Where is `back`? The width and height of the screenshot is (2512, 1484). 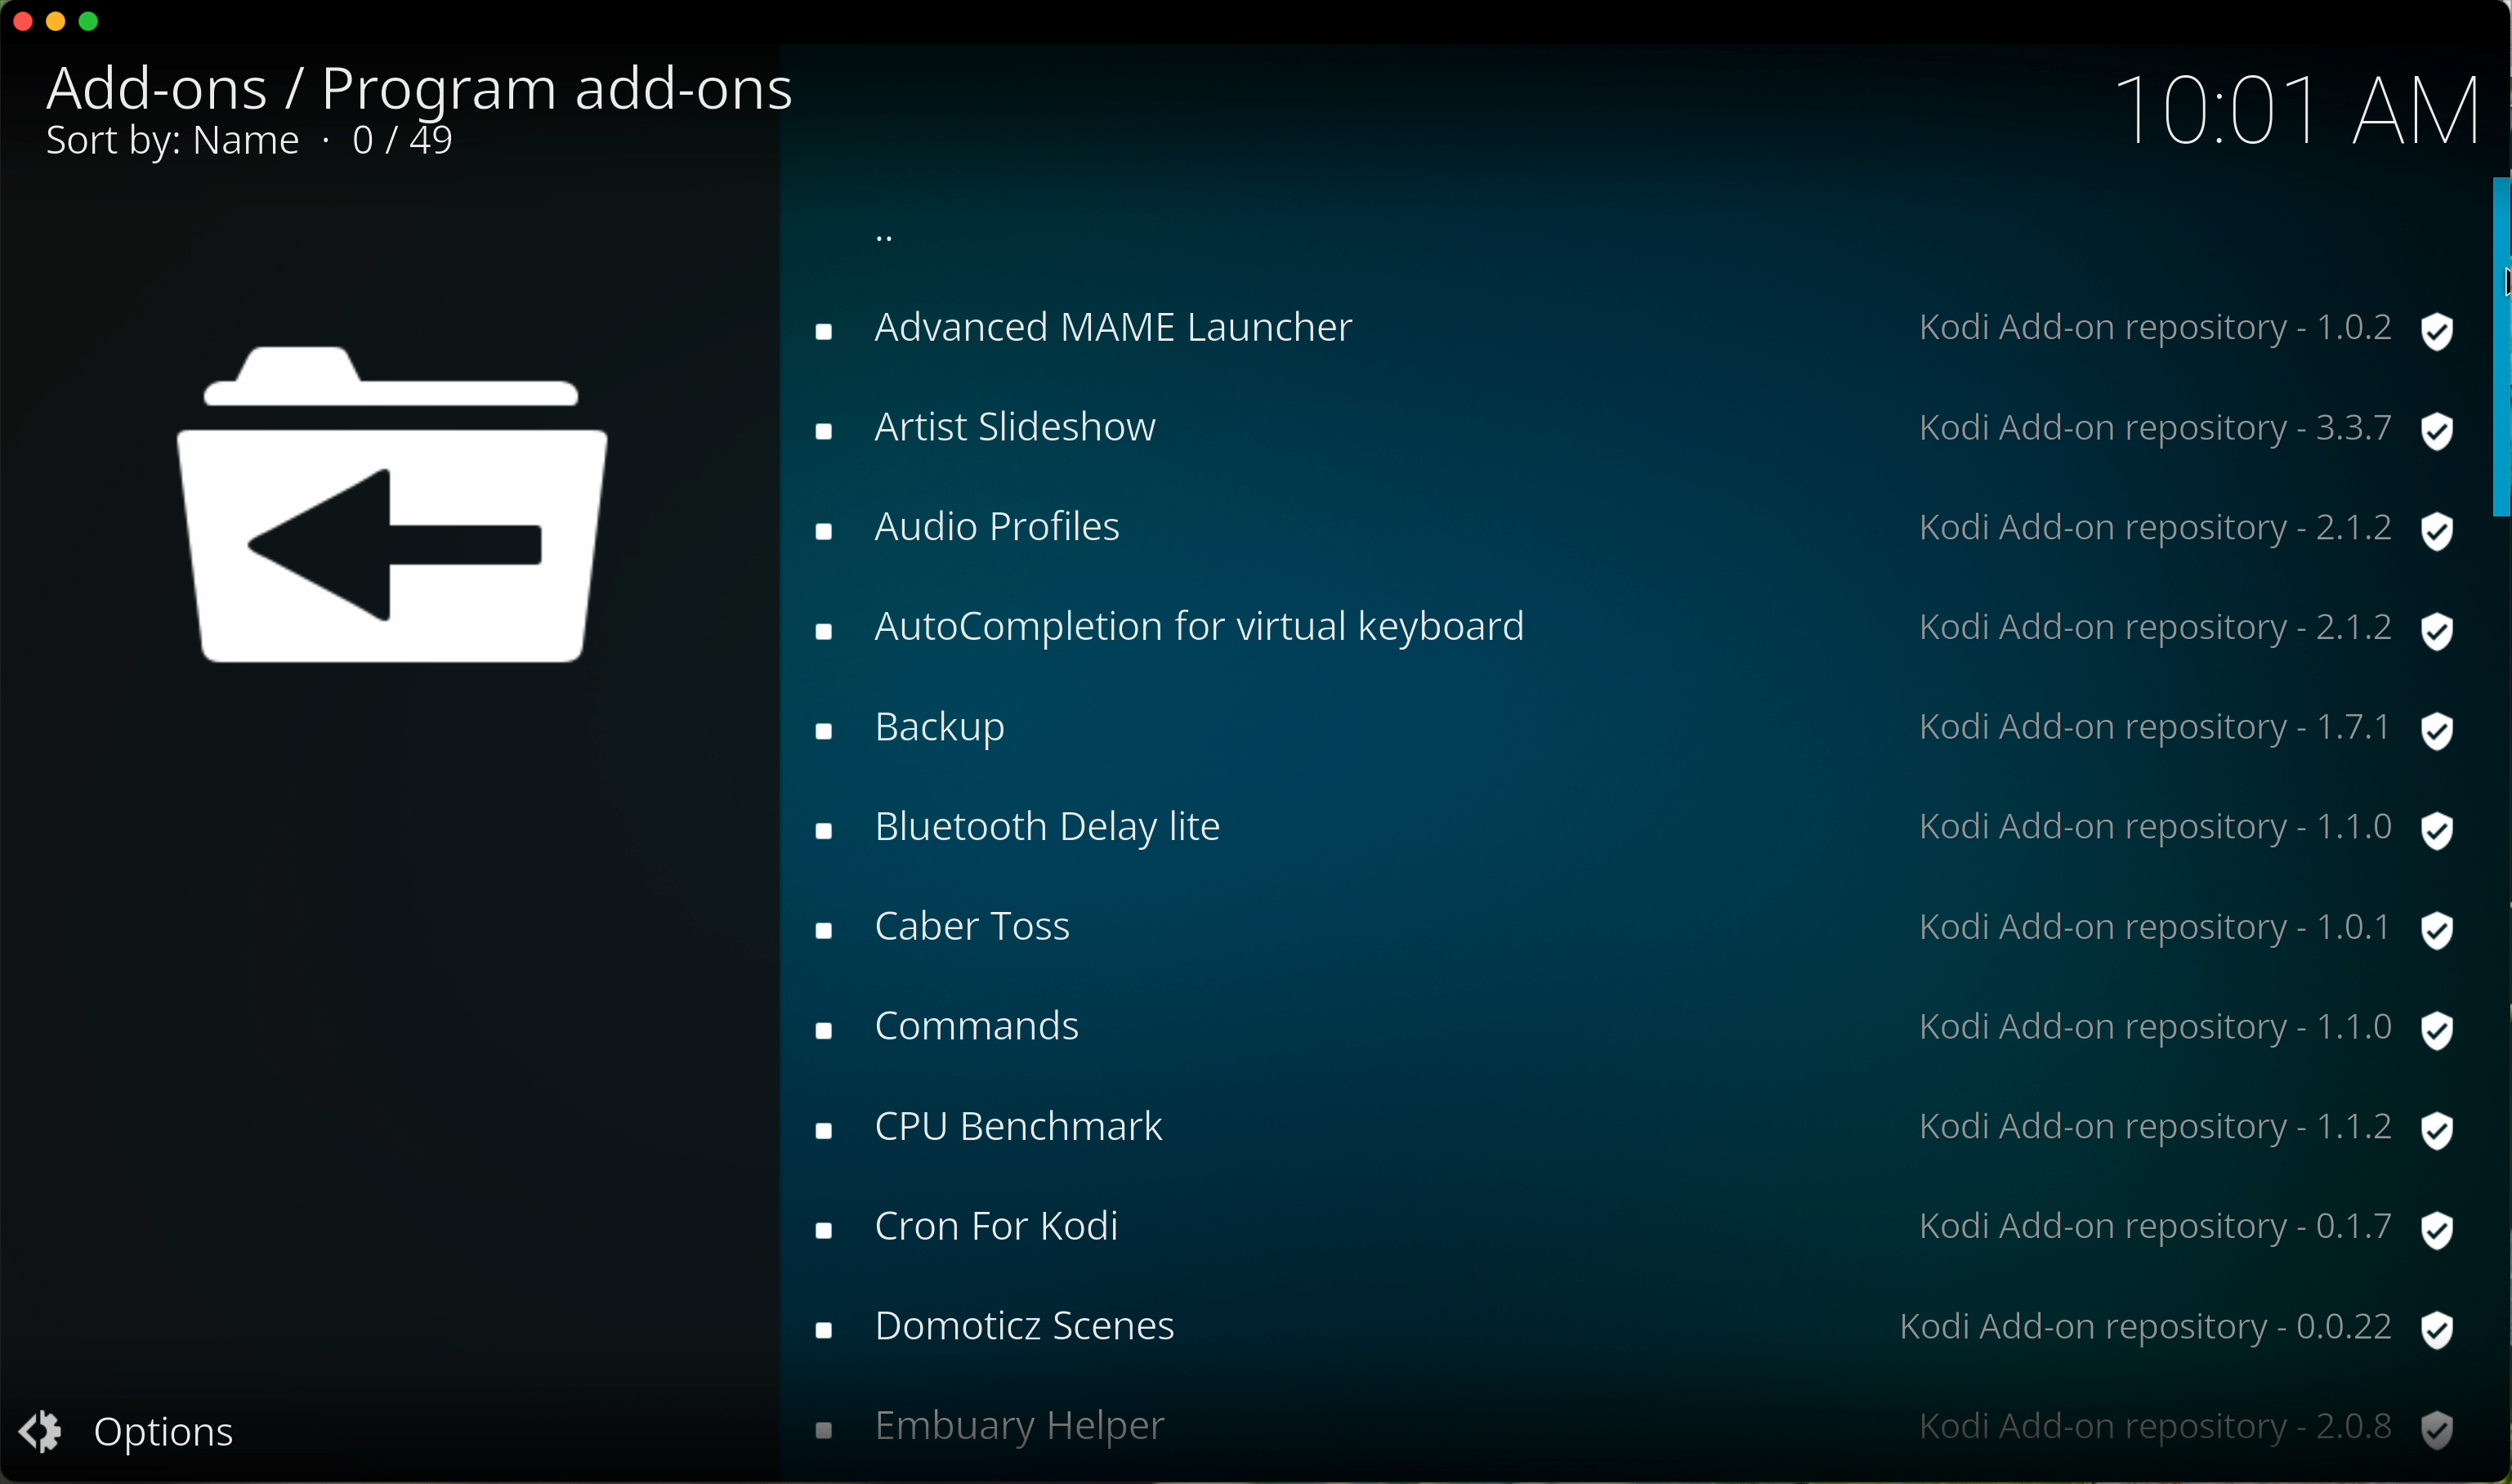 back is located at coordinates (885, 237).